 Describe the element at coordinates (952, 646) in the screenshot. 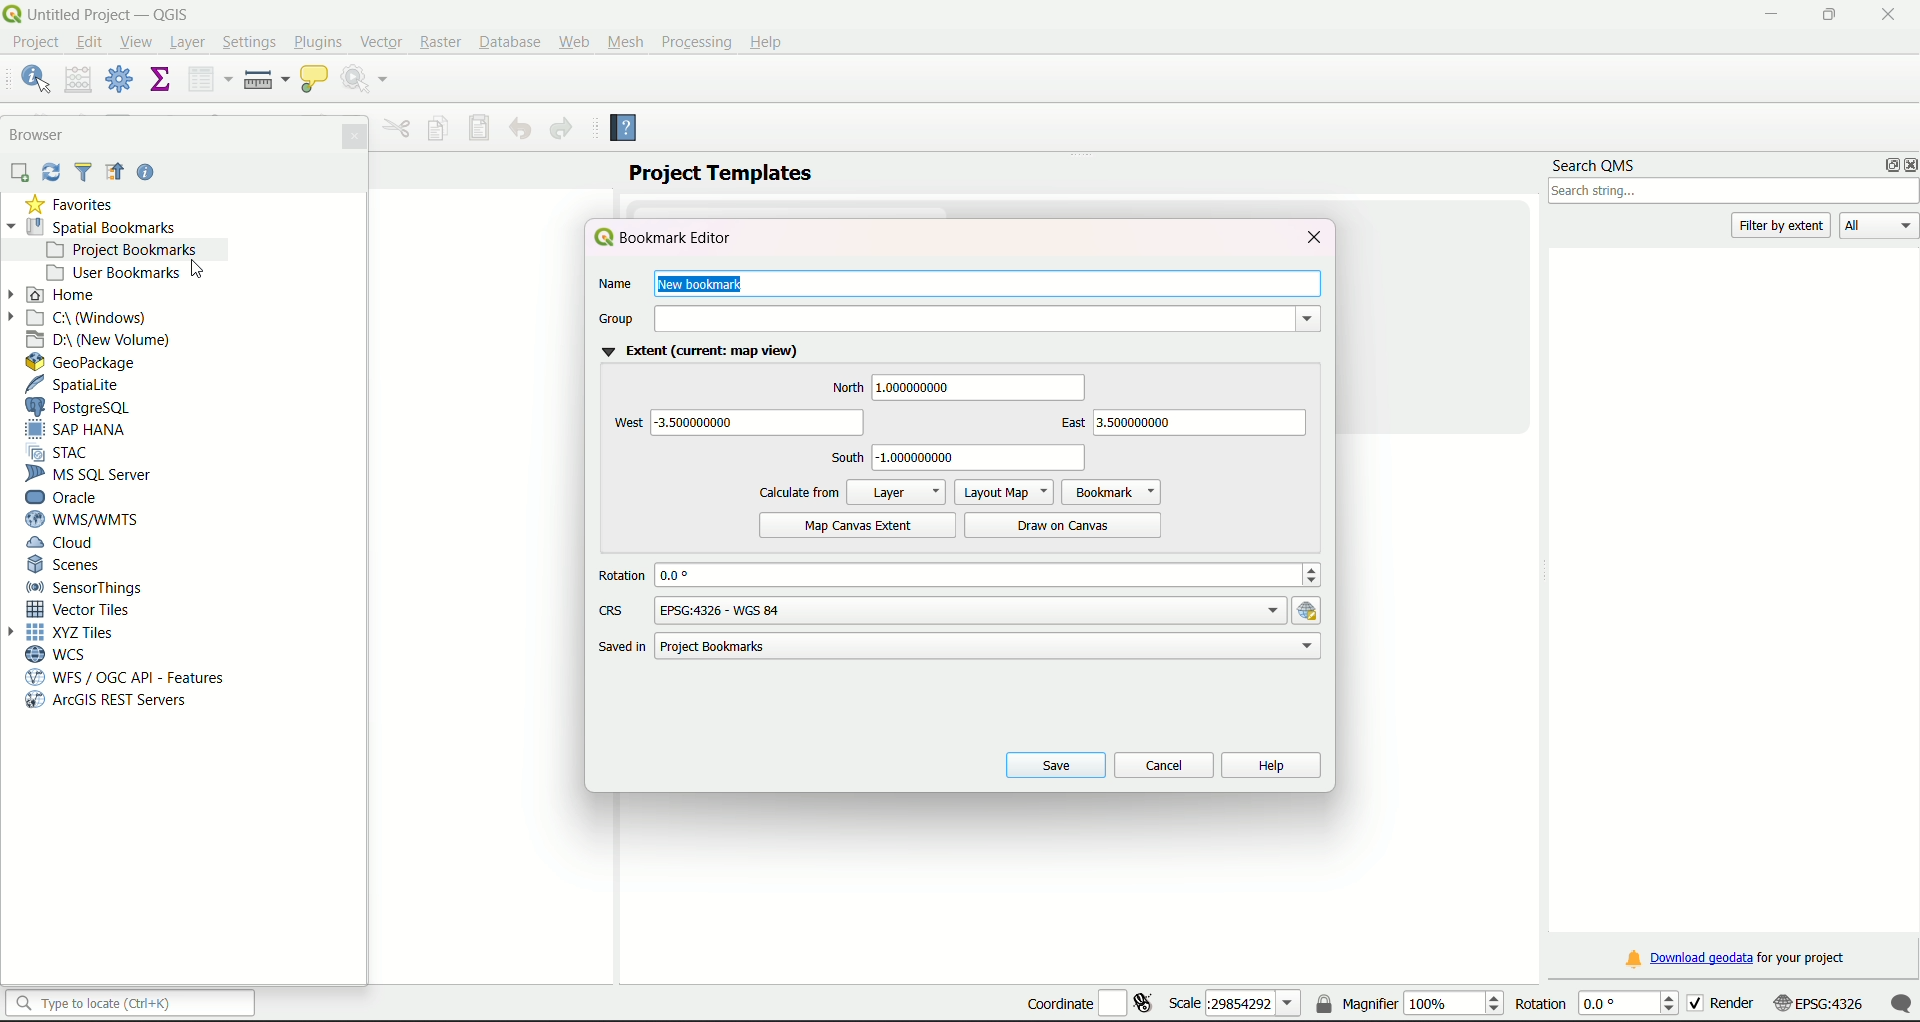

I see `path` at that location.